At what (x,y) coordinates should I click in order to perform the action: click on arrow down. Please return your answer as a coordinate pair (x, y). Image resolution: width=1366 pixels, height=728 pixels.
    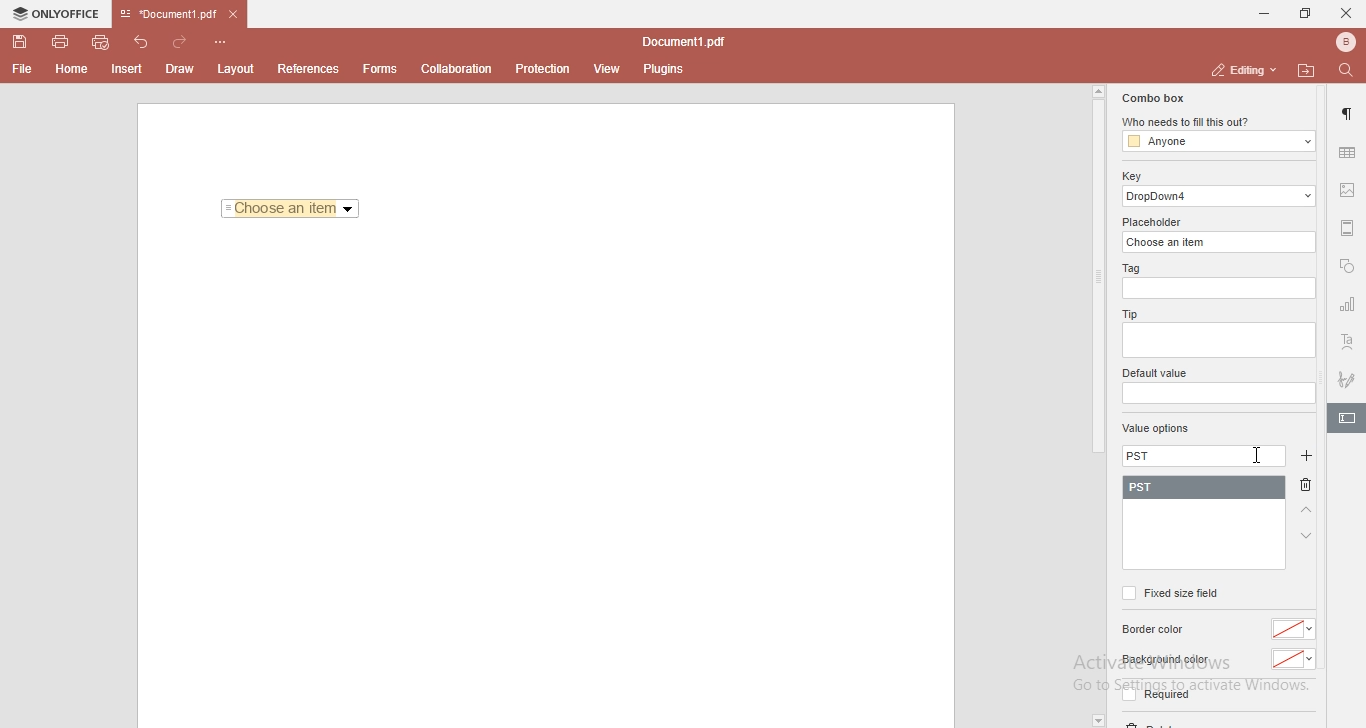
    Looking at the image, I should click on (1307, 536).